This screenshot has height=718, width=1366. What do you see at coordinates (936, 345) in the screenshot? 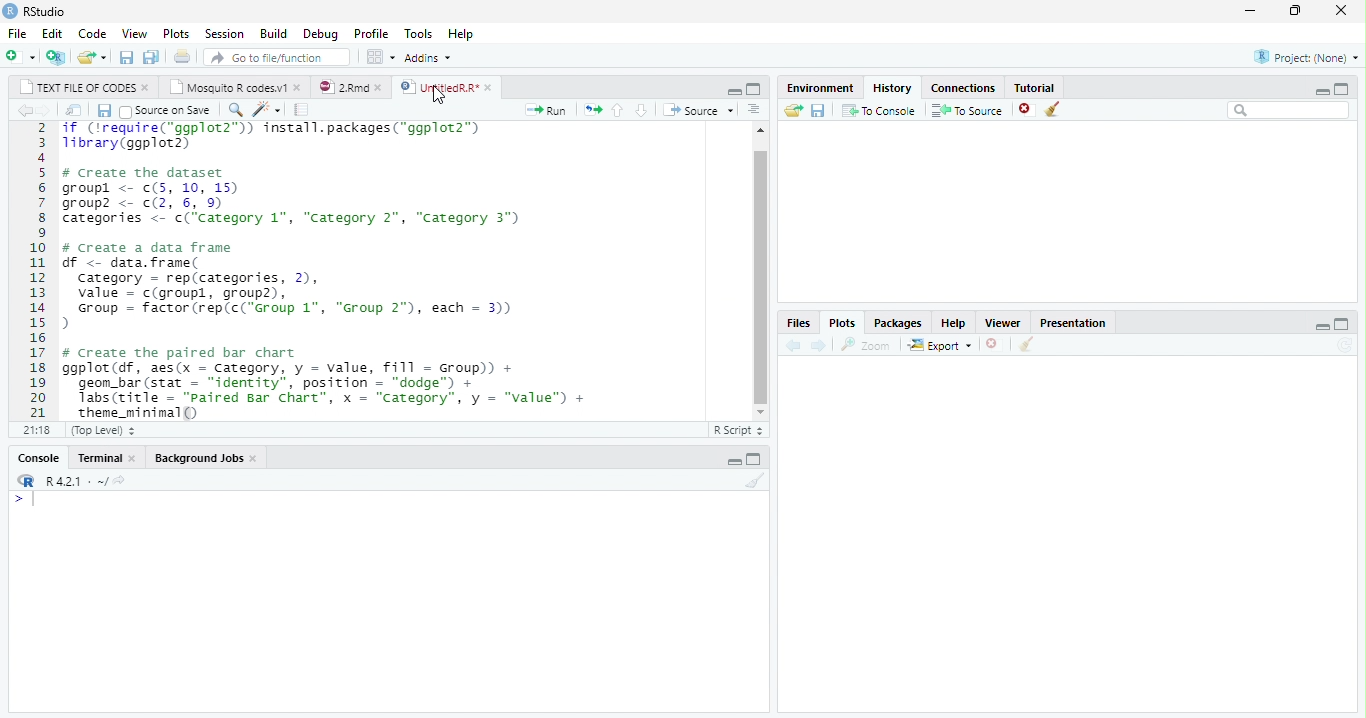
I see `export` at bounding box center [936, 345].